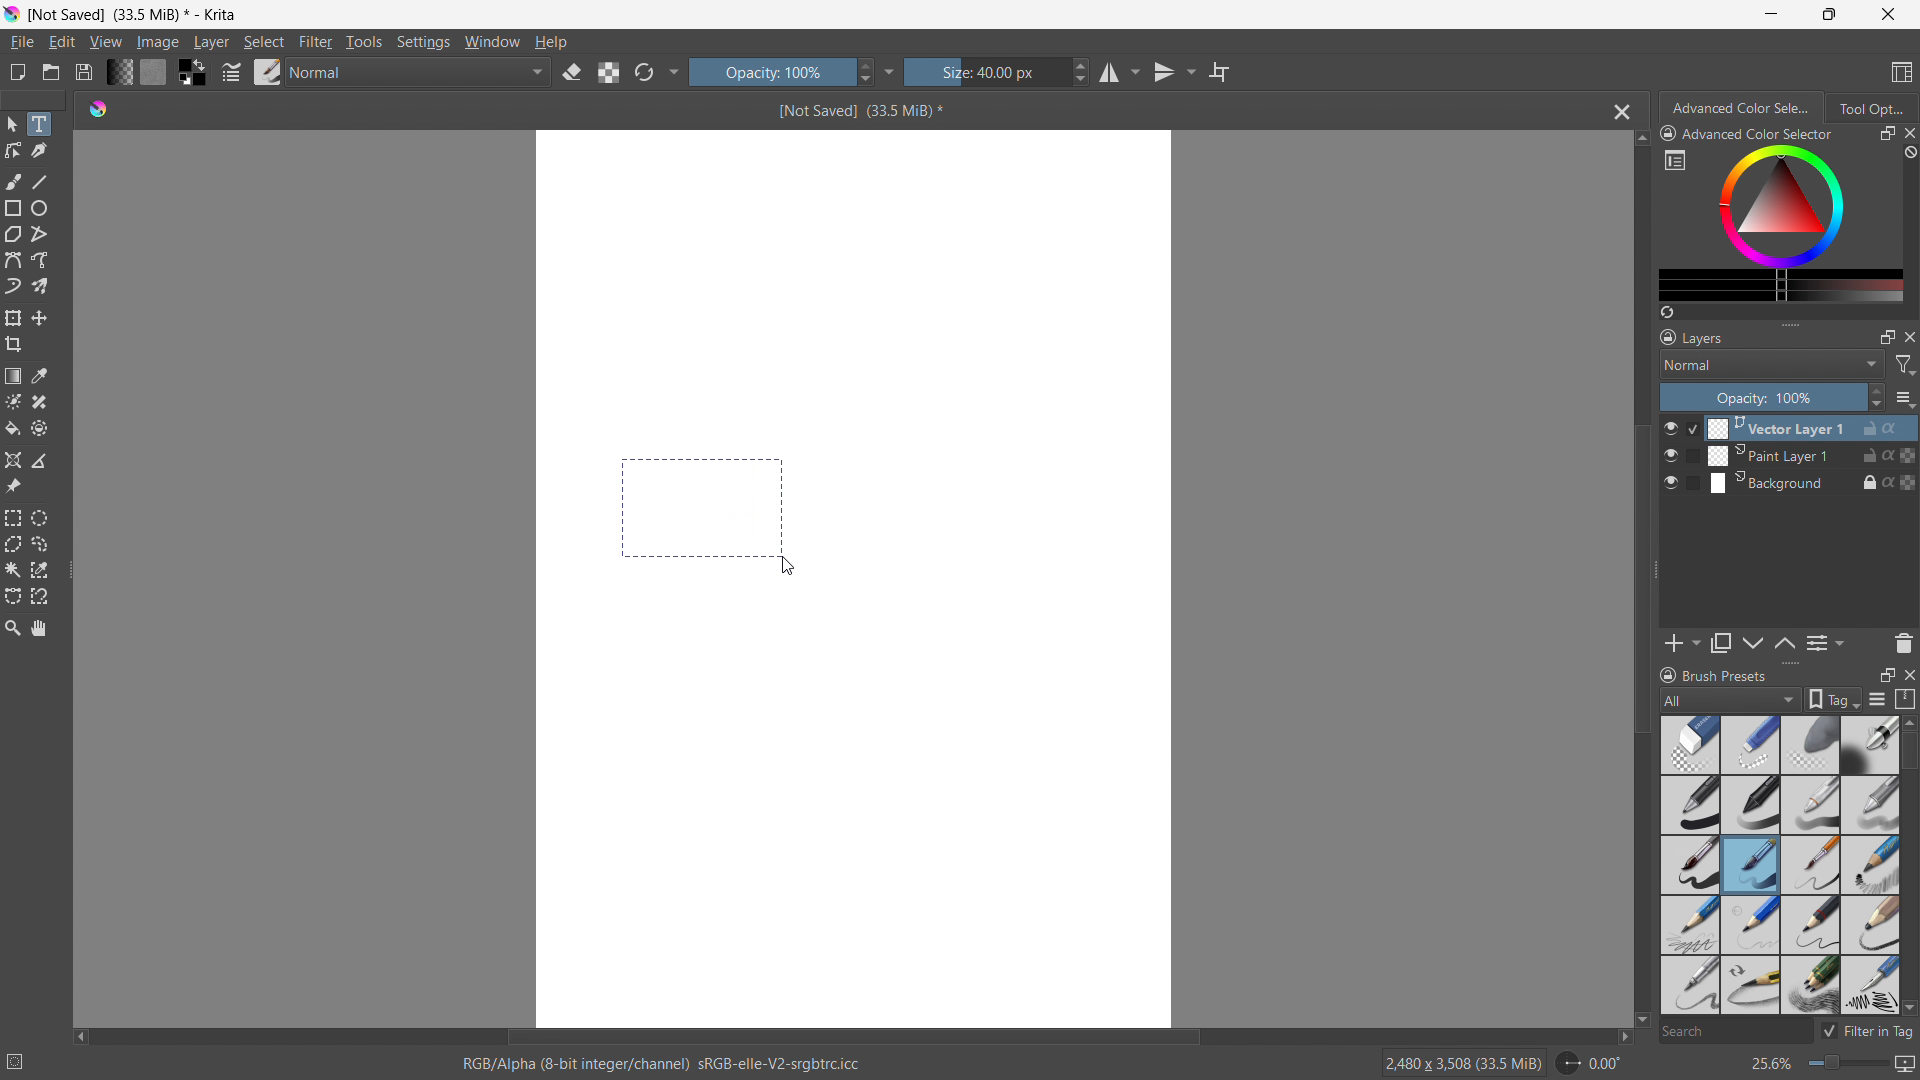 The image size is (1920, 1080). What do you see at coordinates (40, 597) in the screenshot?
I see `magnetic curve selection tool` at bounding box center [40, 597].